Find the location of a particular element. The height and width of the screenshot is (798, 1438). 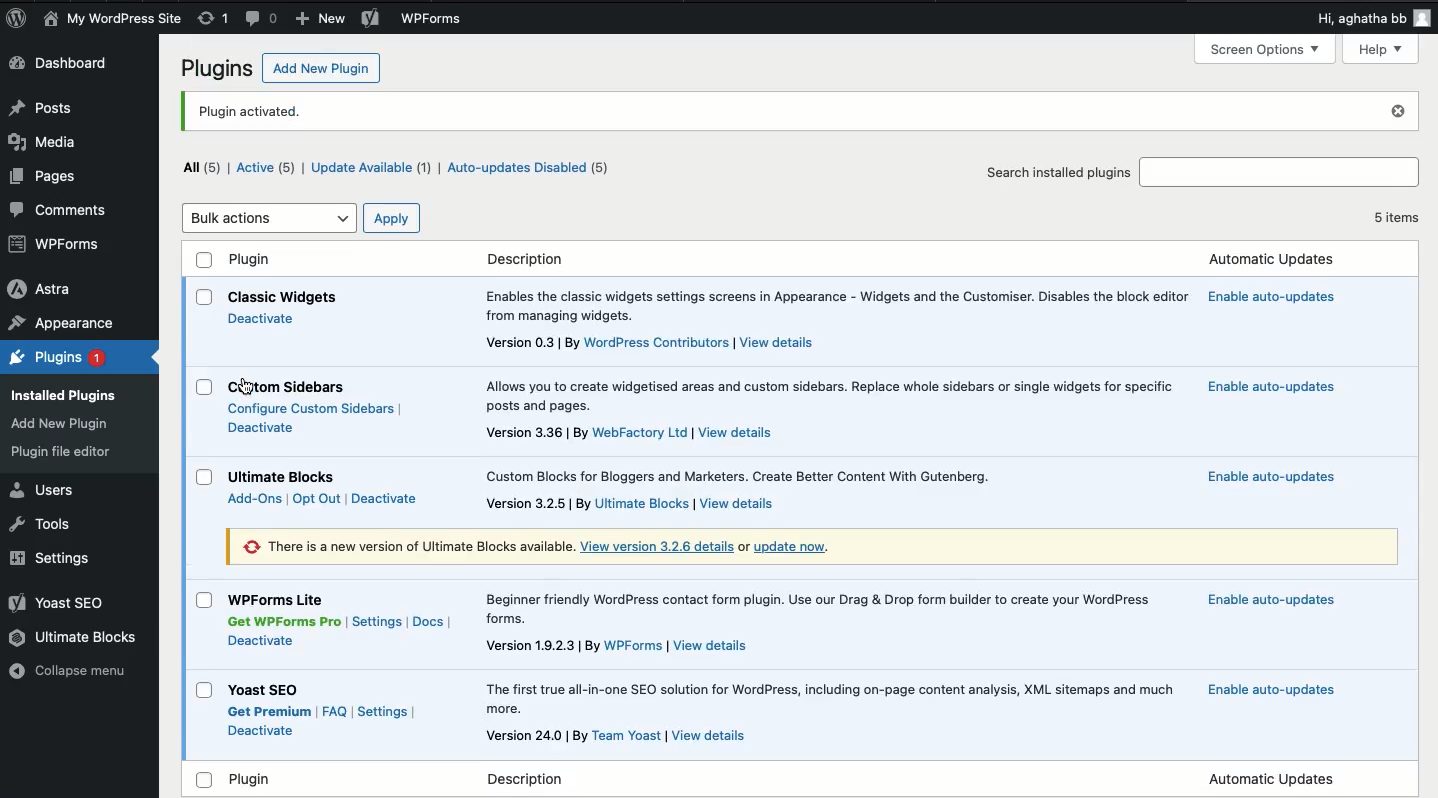

WPForms is located at coordinates (55, 244).